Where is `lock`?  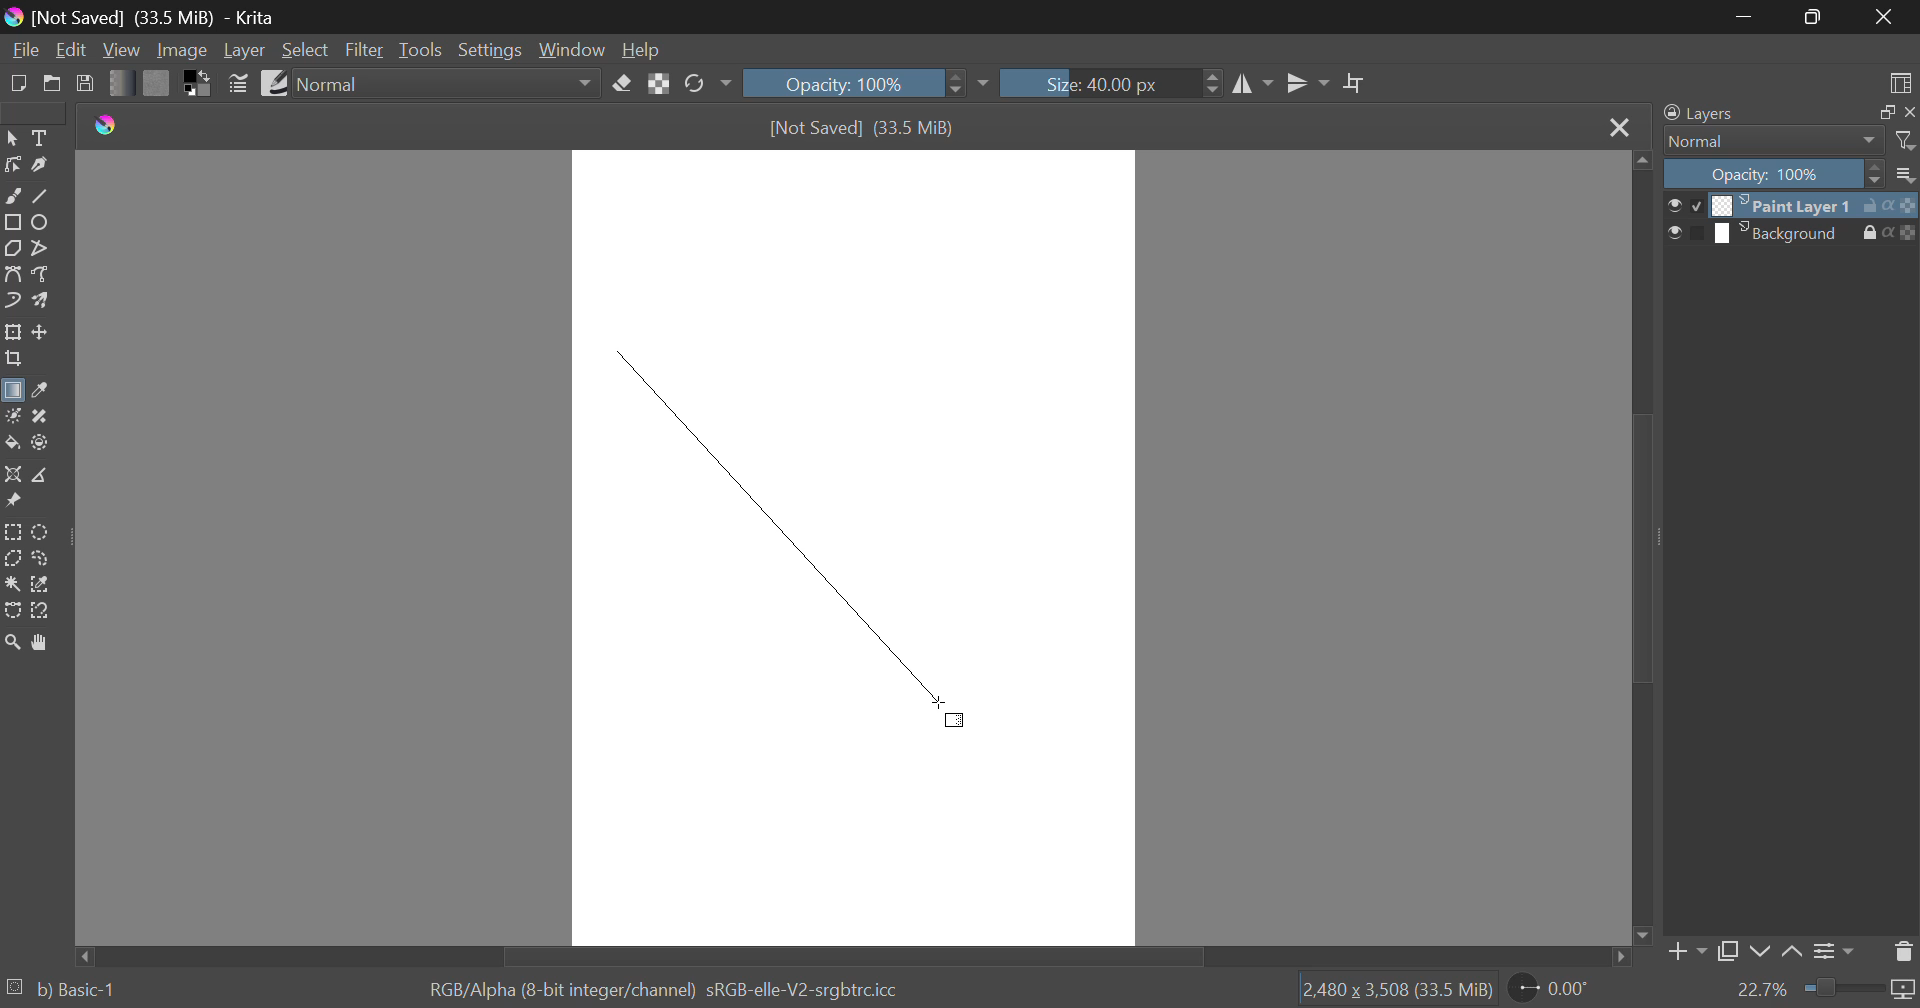 lock is located at coordinates (1874, 233).